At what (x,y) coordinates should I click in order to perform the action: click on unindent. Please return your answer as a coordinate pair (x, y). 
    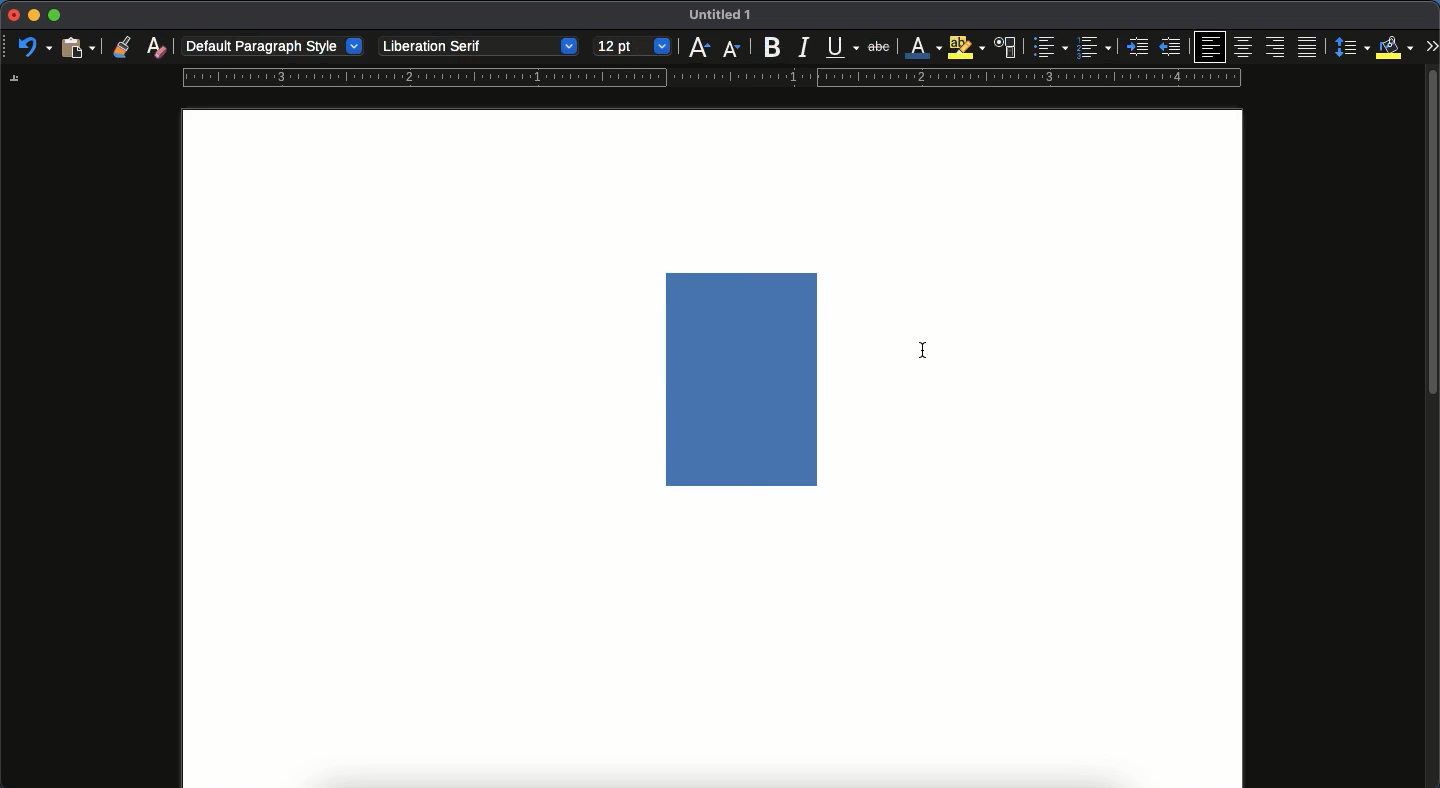
    Looking at the image, I should click on (1172, 47).